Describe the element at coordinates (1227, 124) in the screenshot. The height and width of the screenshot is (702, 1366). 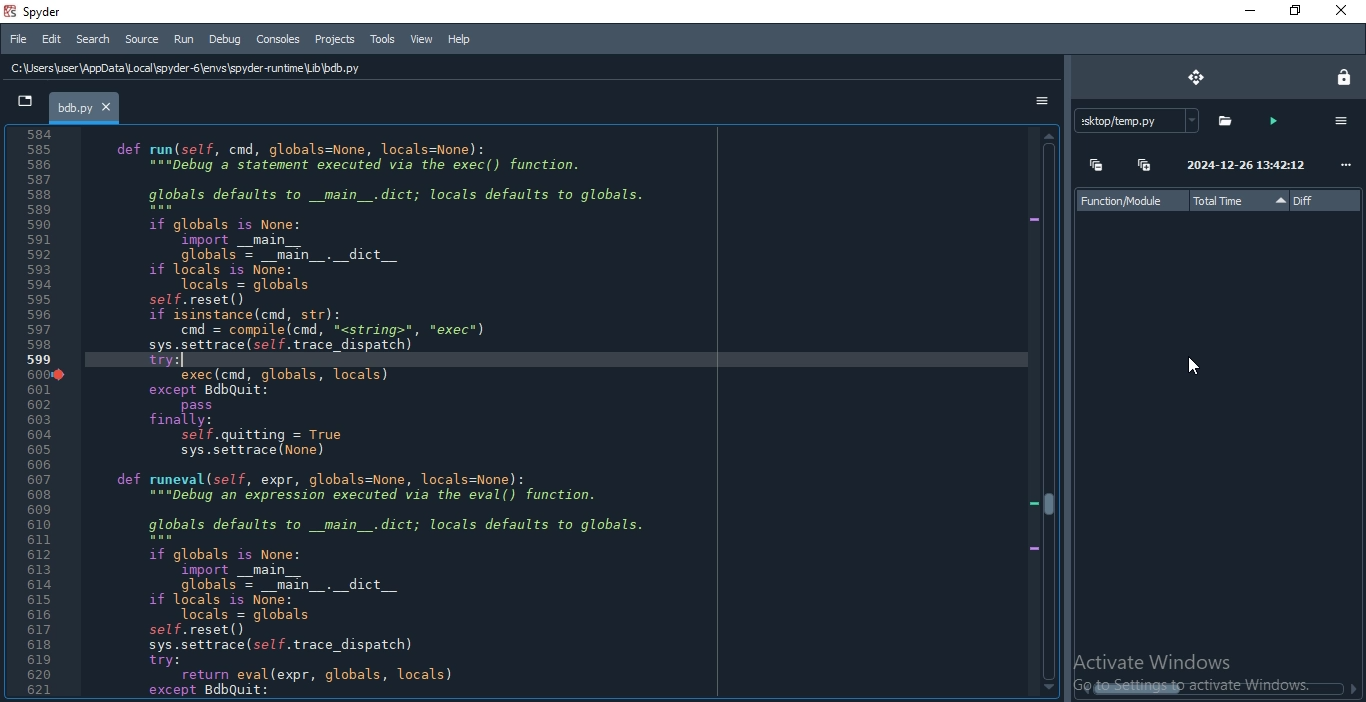
I see `file folder` at that location.